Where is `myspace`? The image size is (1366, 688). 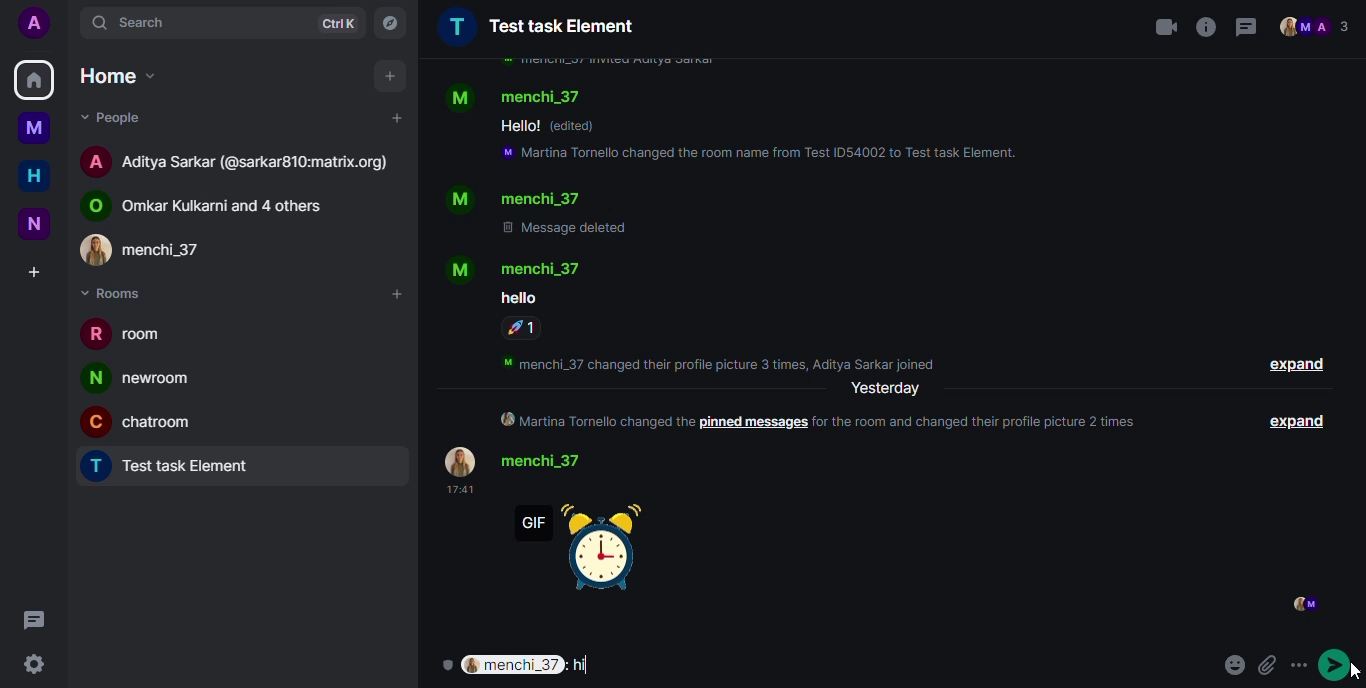
myspace is located at coordinates (35, 128).